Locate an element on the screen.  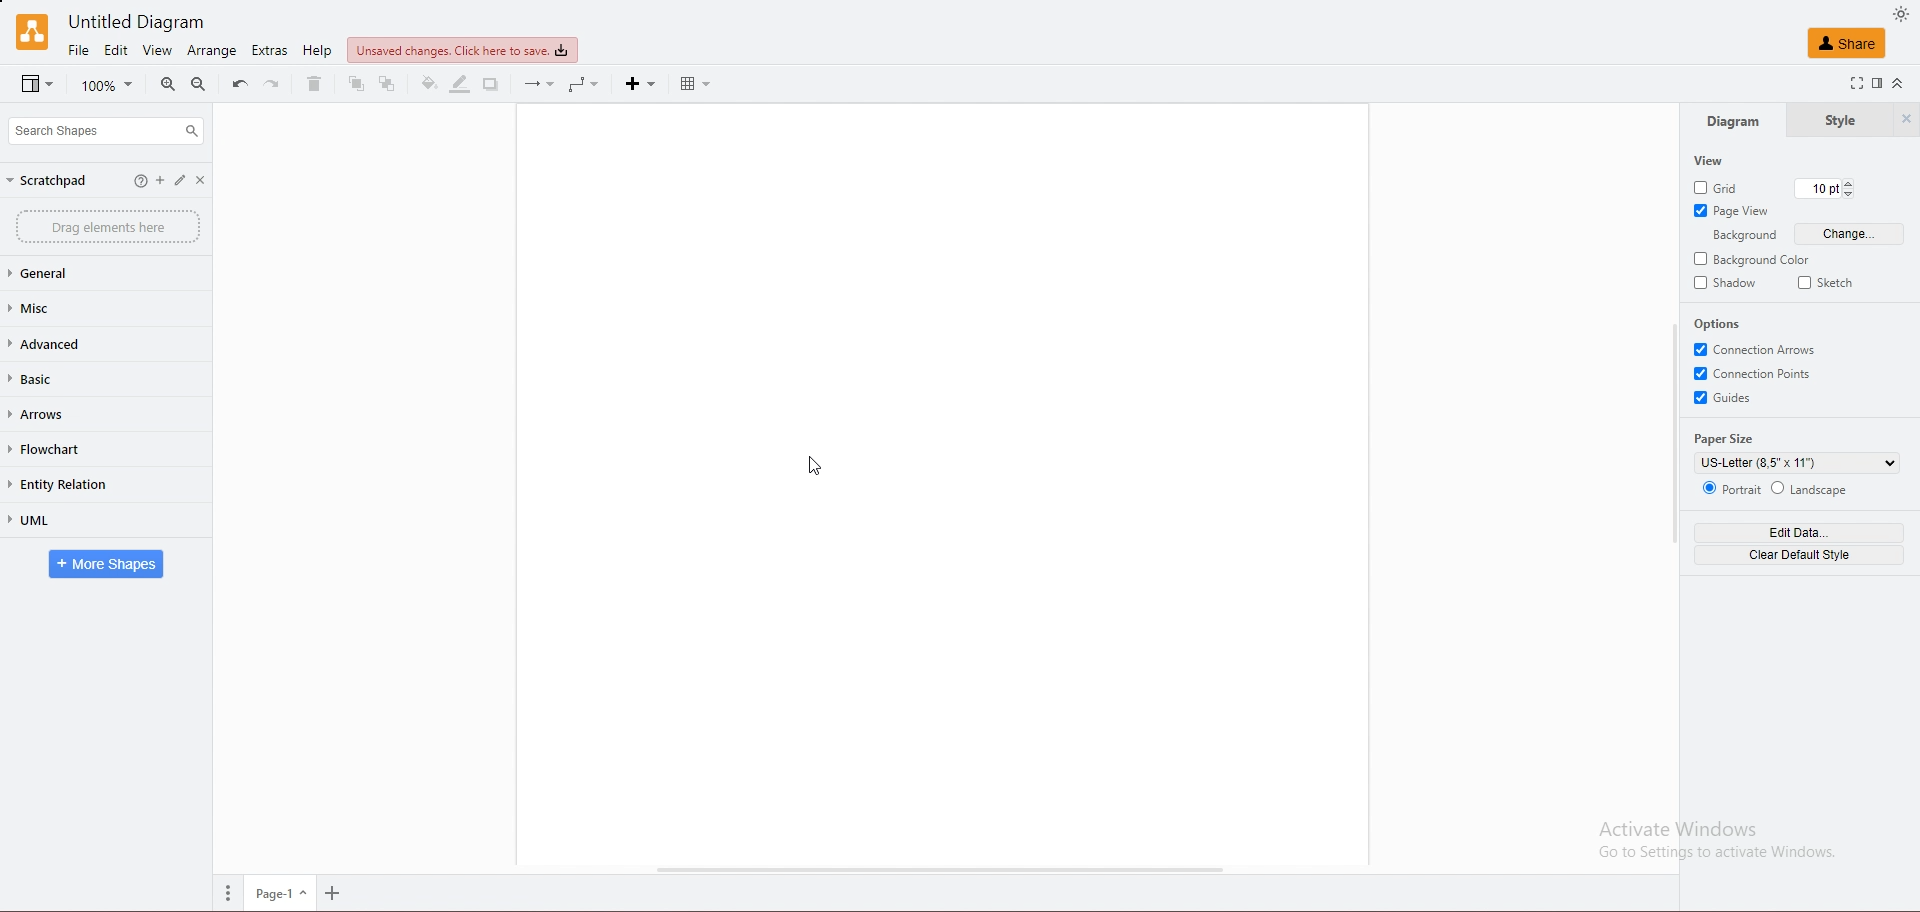
connection points is located at coordinates (1759, 373).